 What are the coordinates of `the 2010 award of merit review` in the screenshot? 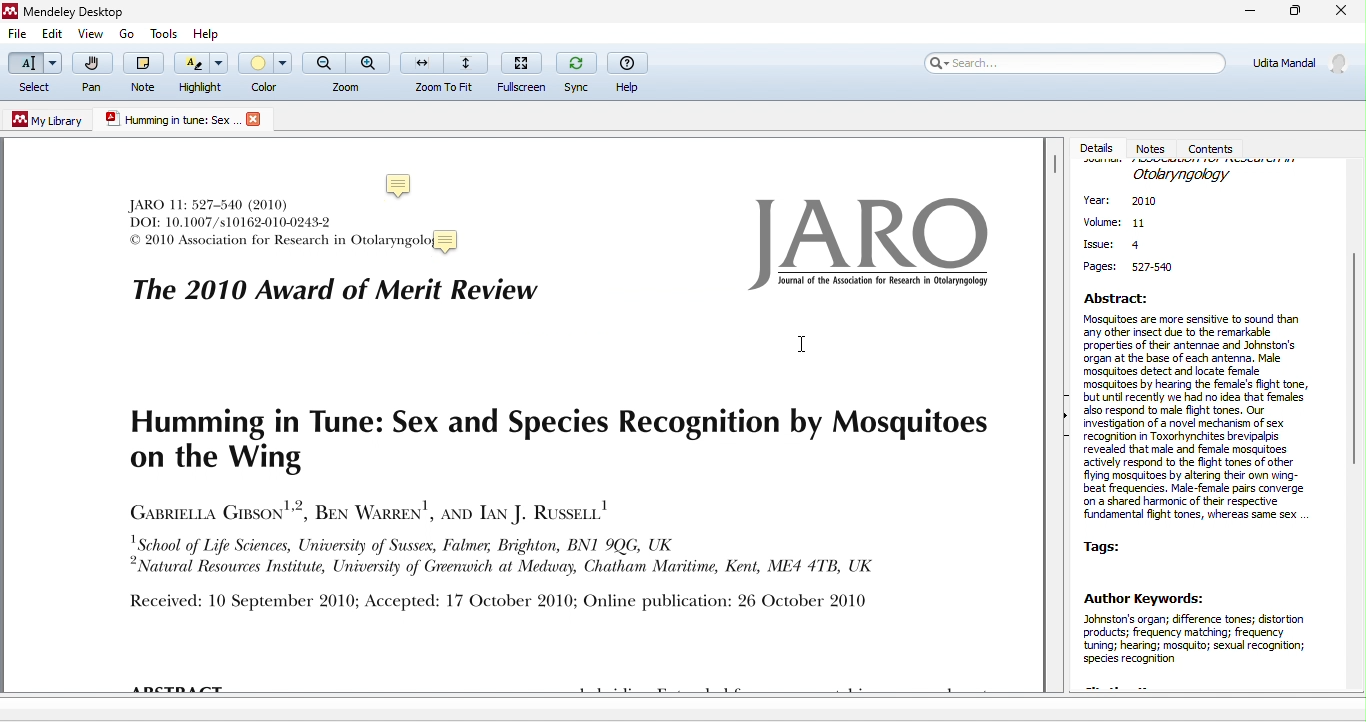 It's located at (332, 292).